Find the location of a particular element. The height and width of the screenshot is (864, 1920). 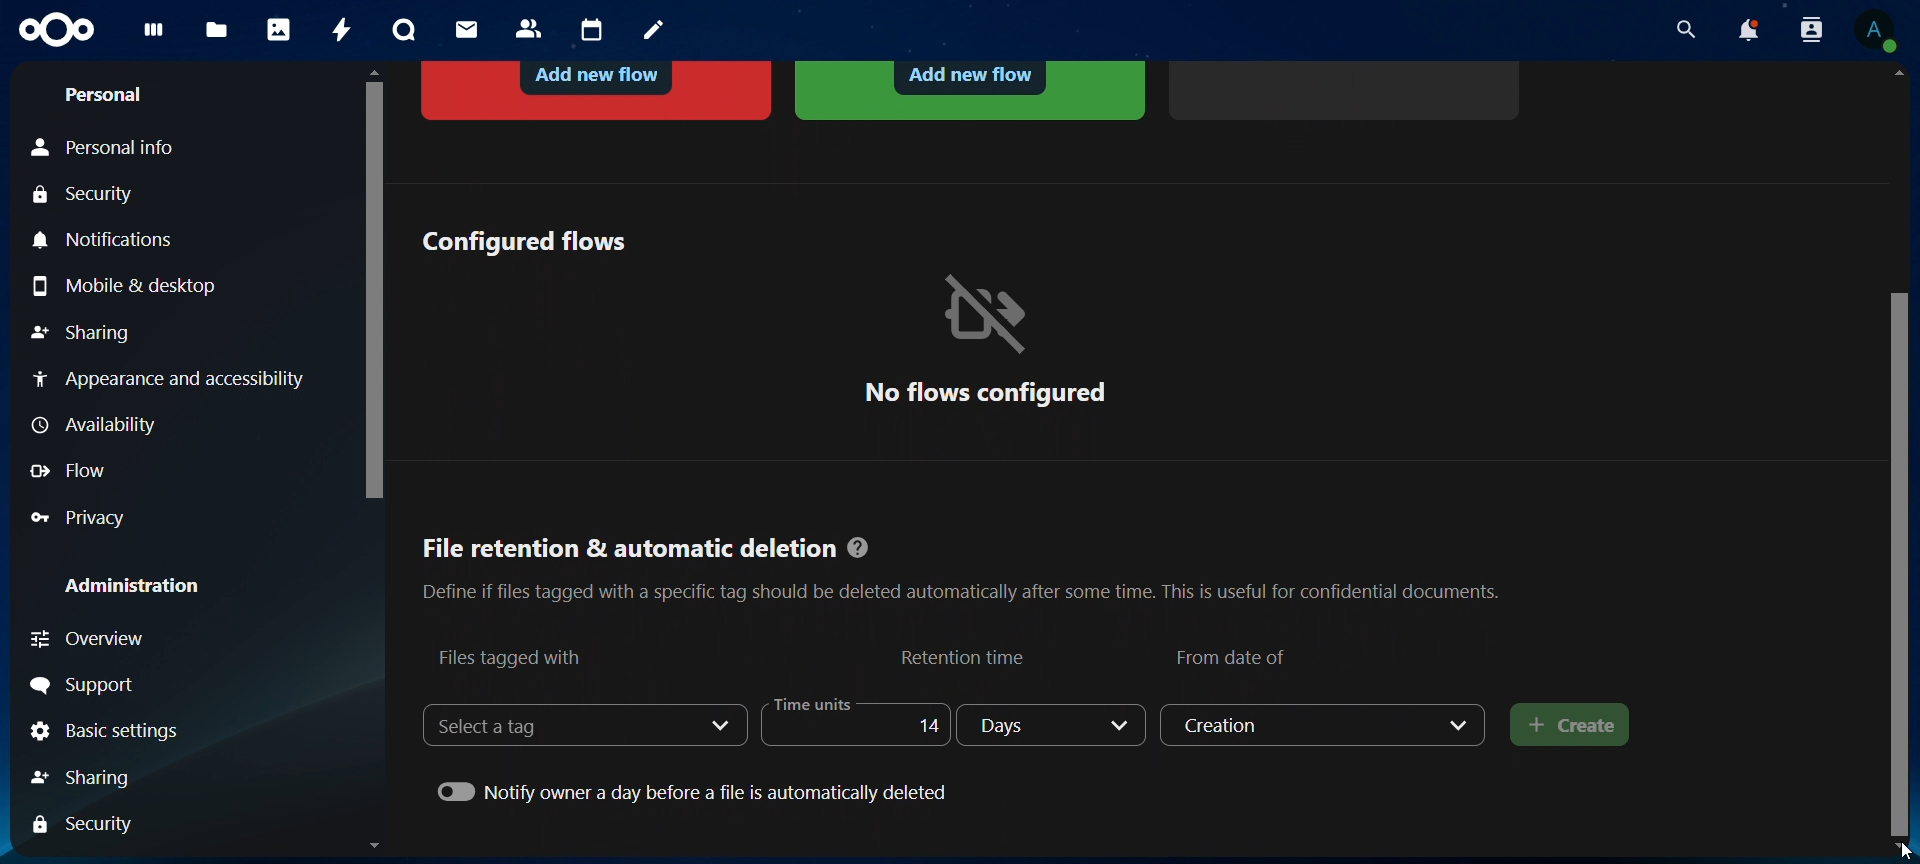

search is located at coordinates (1681, 30).